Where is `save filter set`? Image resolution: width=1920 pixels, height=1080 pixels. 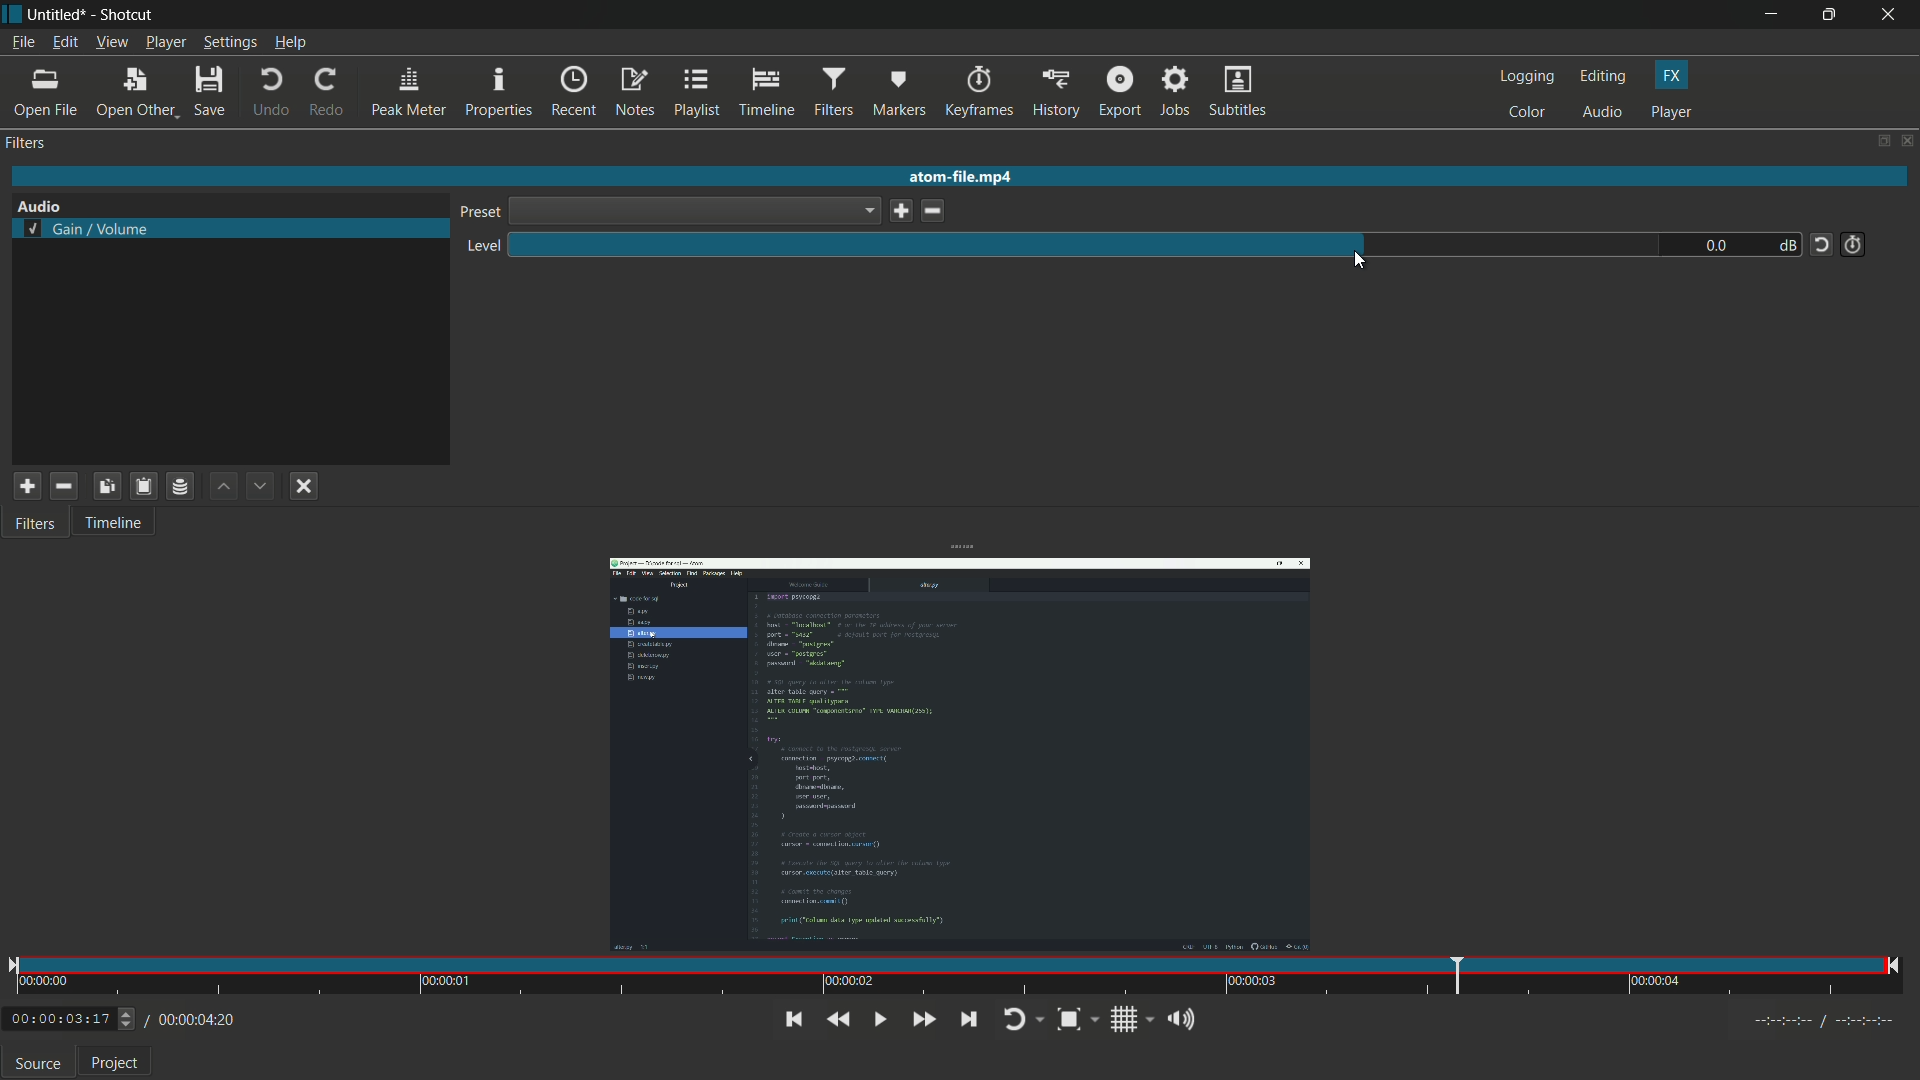
save filter set is located at coordinates (182, 485).